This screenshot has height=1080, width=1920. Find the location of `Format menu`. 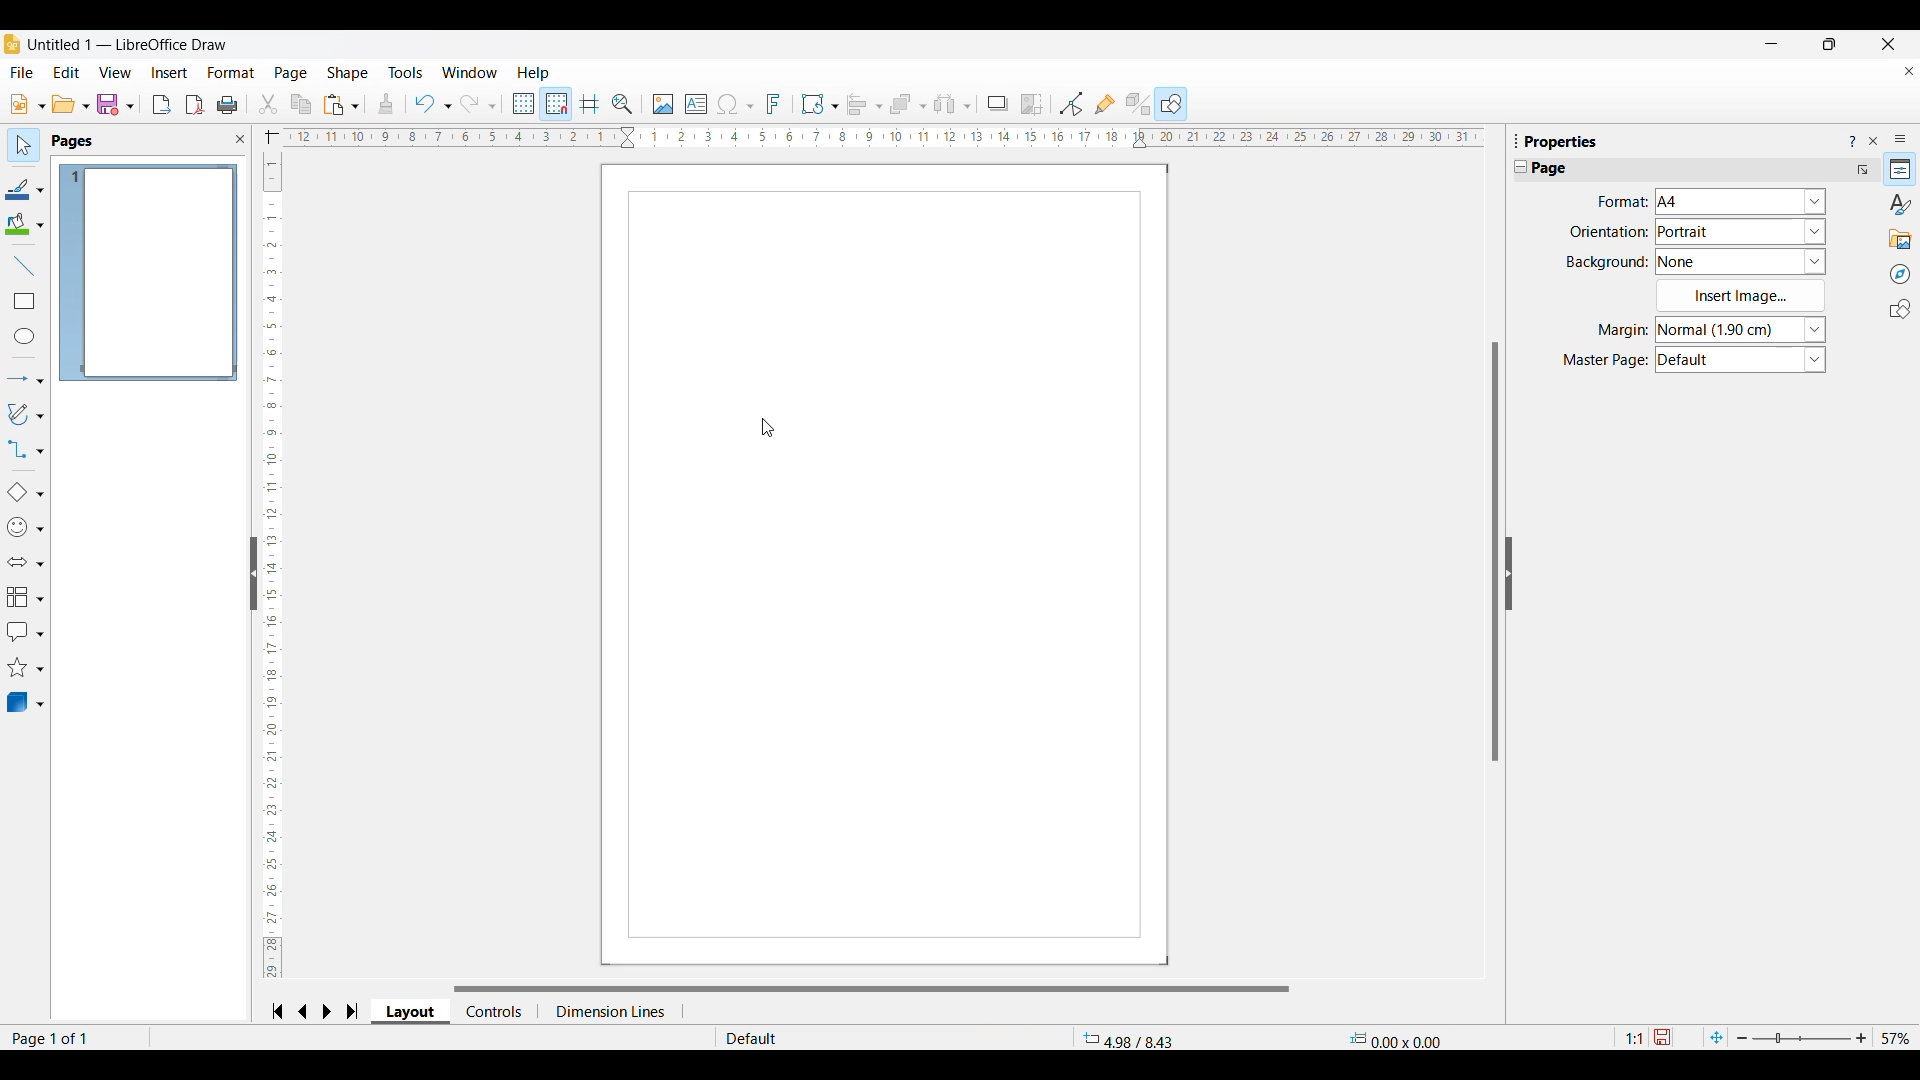

Format menu is located at coordinates (232, 73).